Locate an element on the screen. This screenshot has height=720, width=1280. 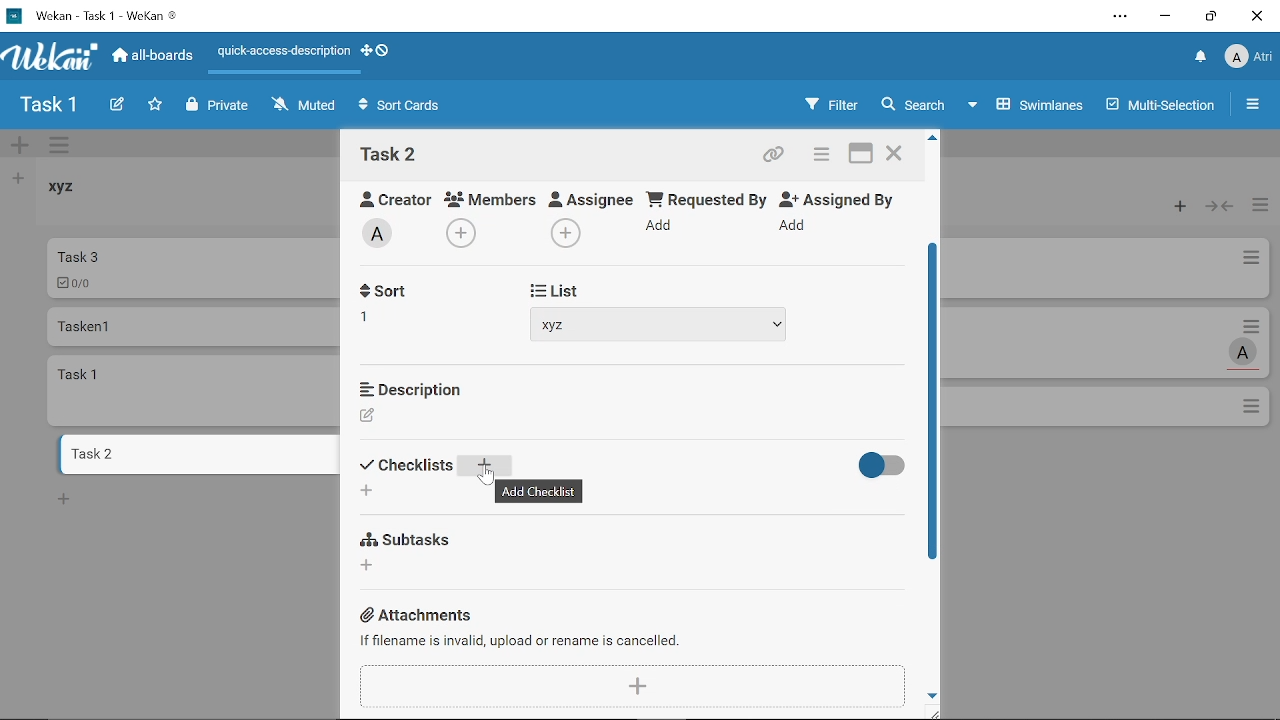
Notifications is located at coordinates (1201, 58).